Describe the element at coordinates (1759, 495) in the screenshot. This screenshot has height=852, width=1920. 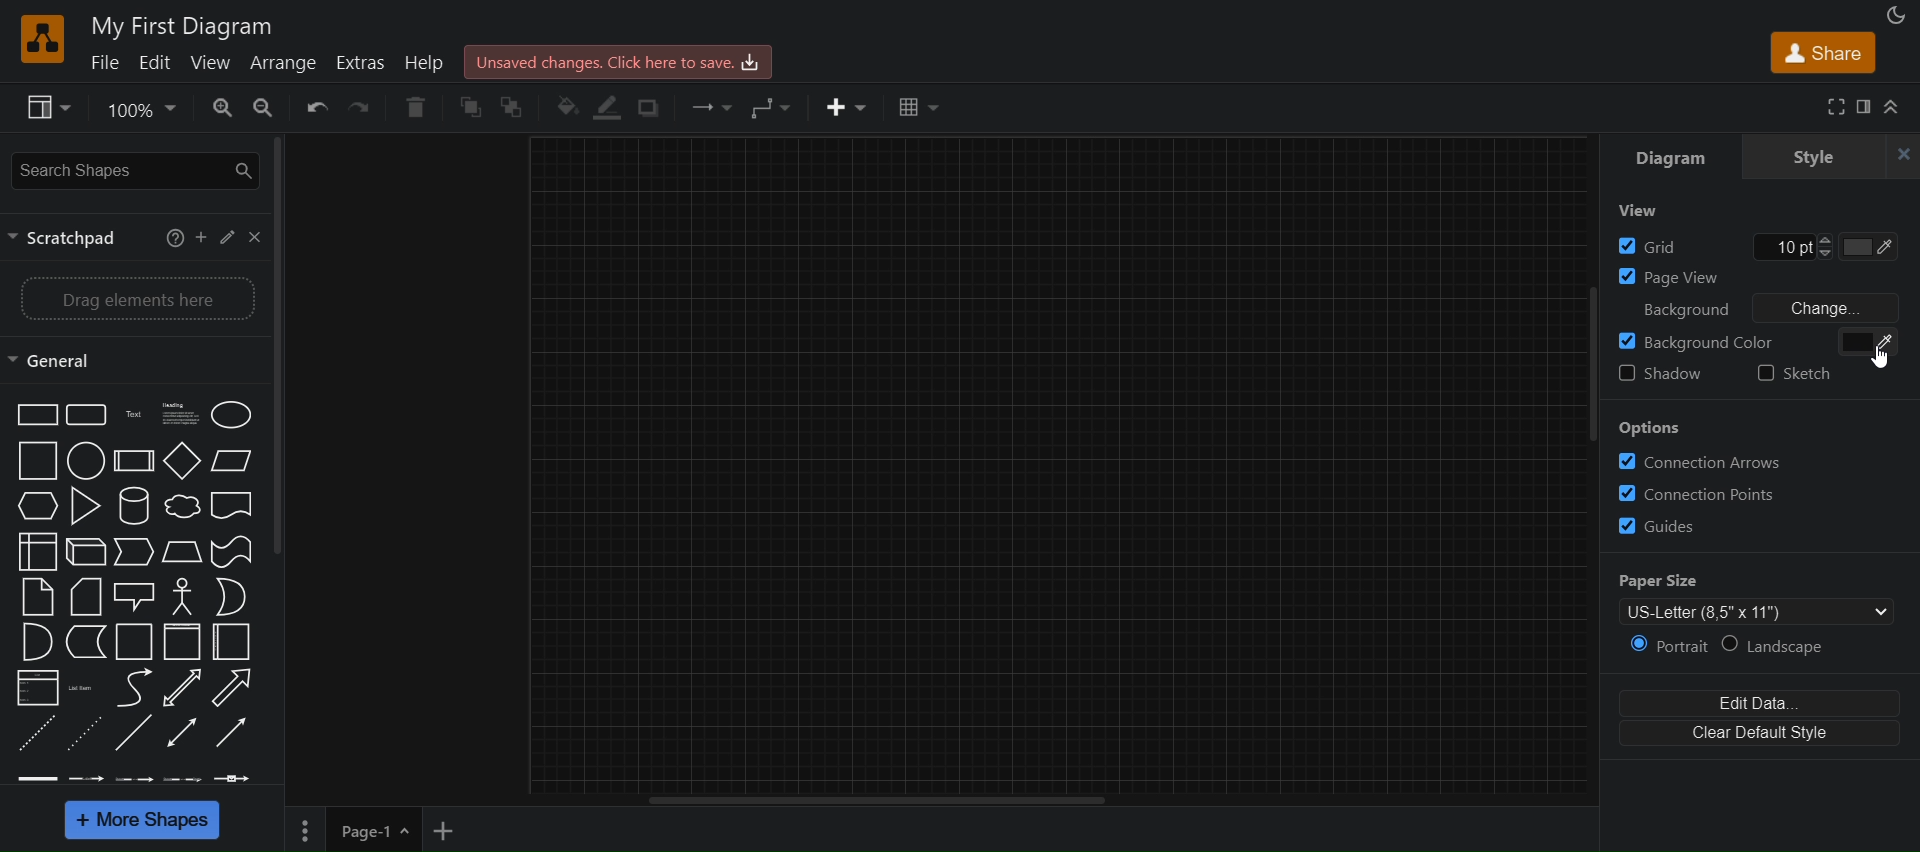
I see `connection points` at that location.